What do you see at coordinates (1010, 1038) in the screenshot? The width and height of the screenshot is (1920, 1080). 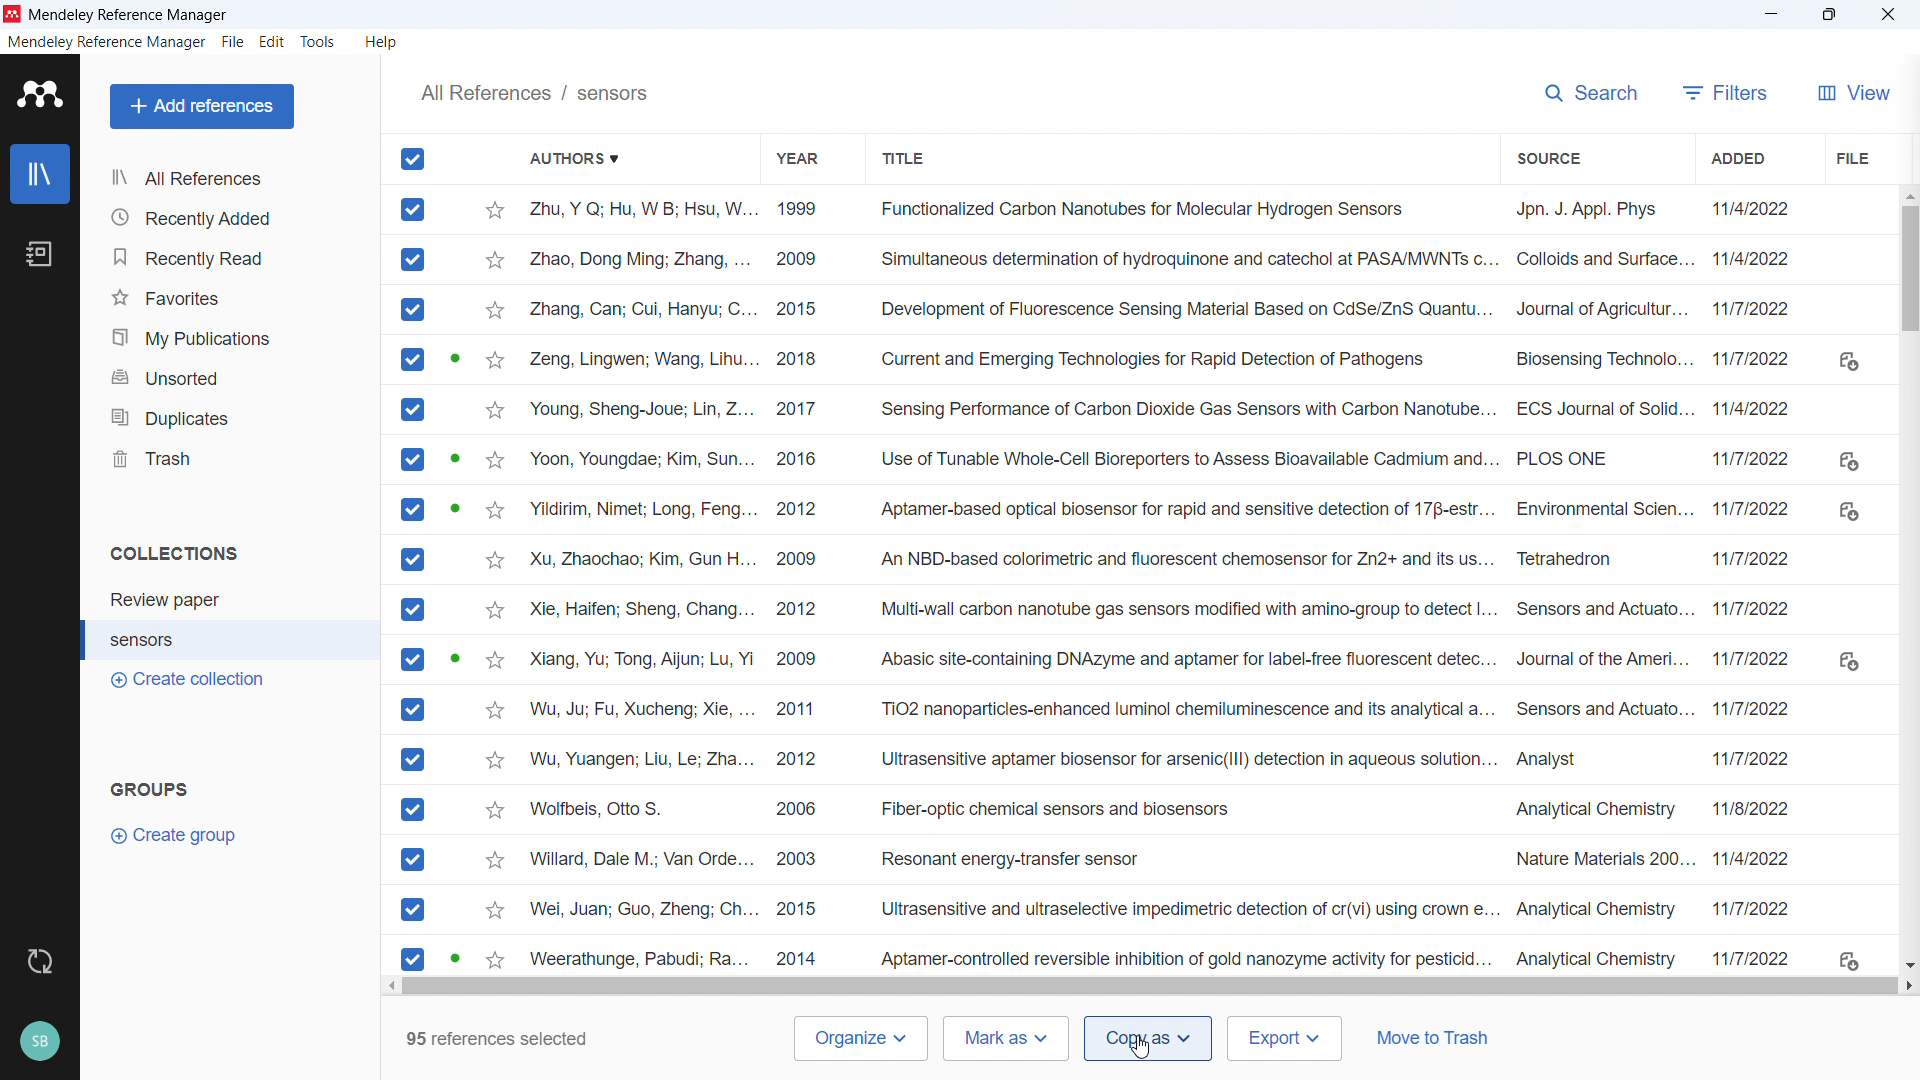 I see `Mark as ` at bounding box center [1010, 1038].